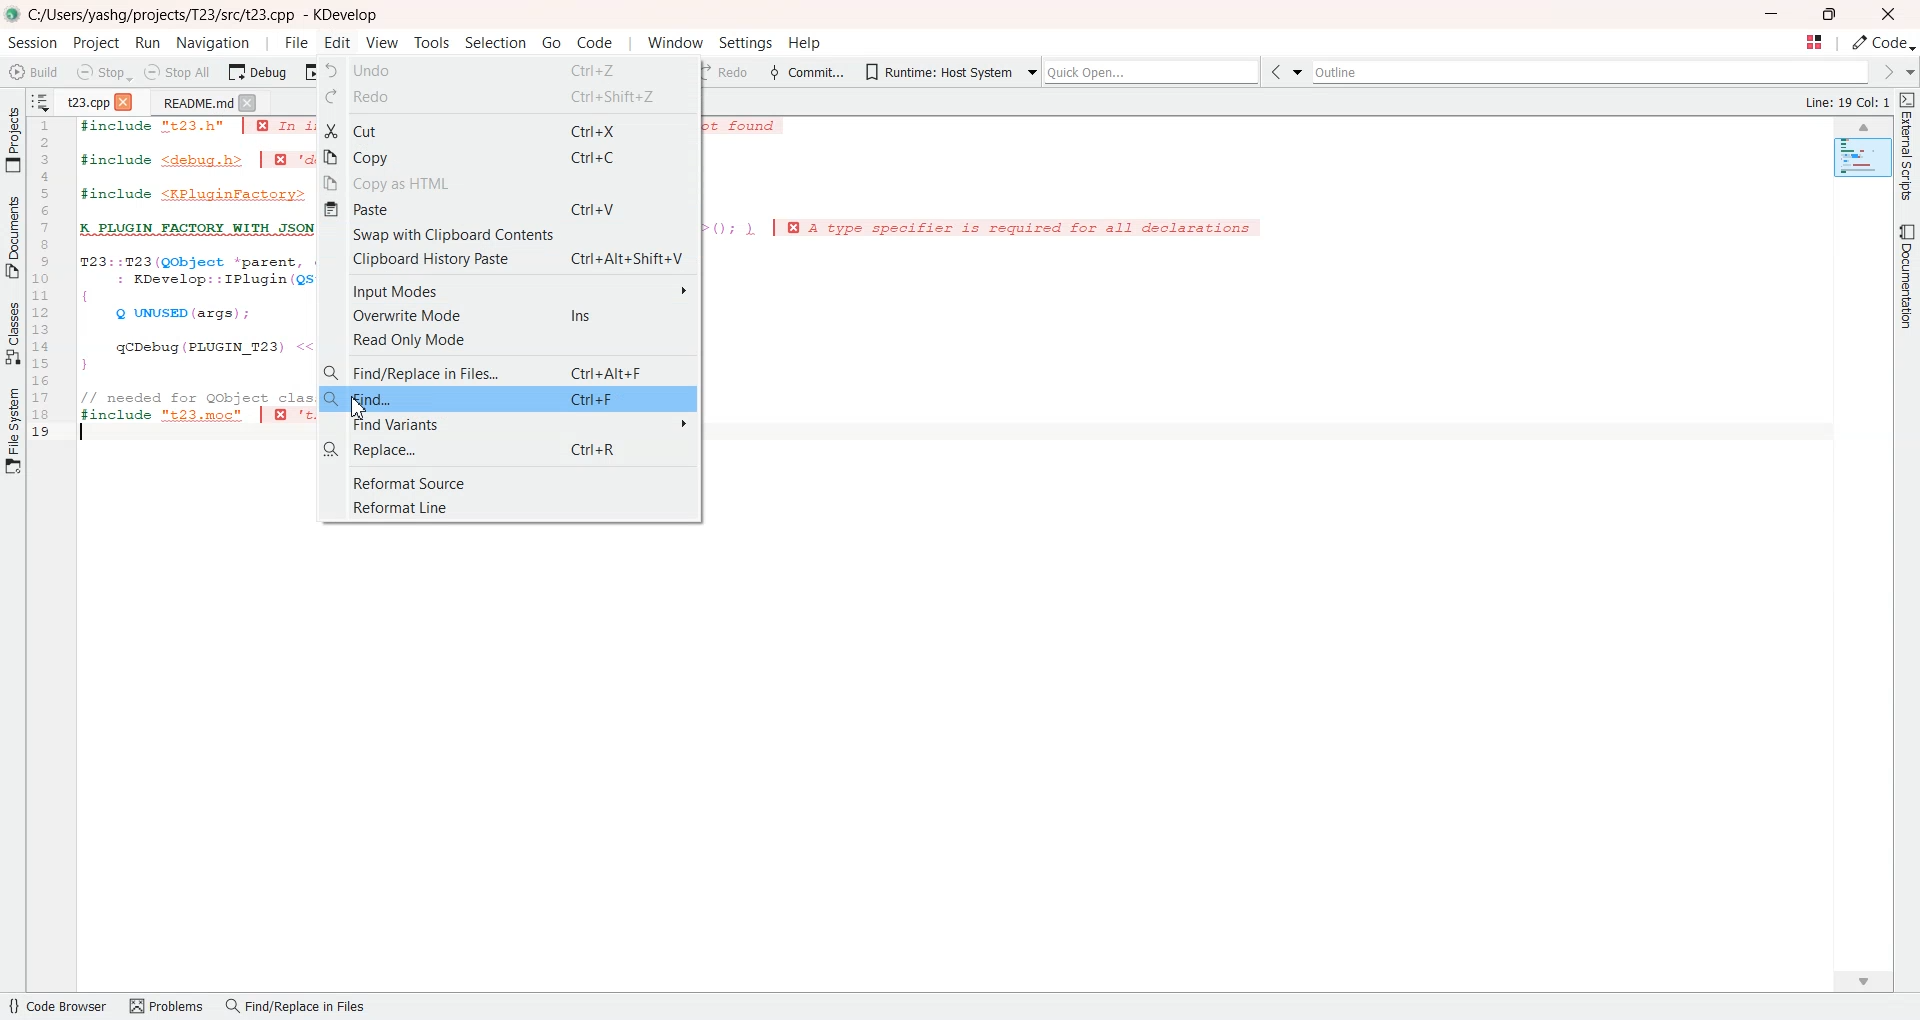 This screenshot has width=1920, height=1020. I want to click on Run, so click(149, 42).